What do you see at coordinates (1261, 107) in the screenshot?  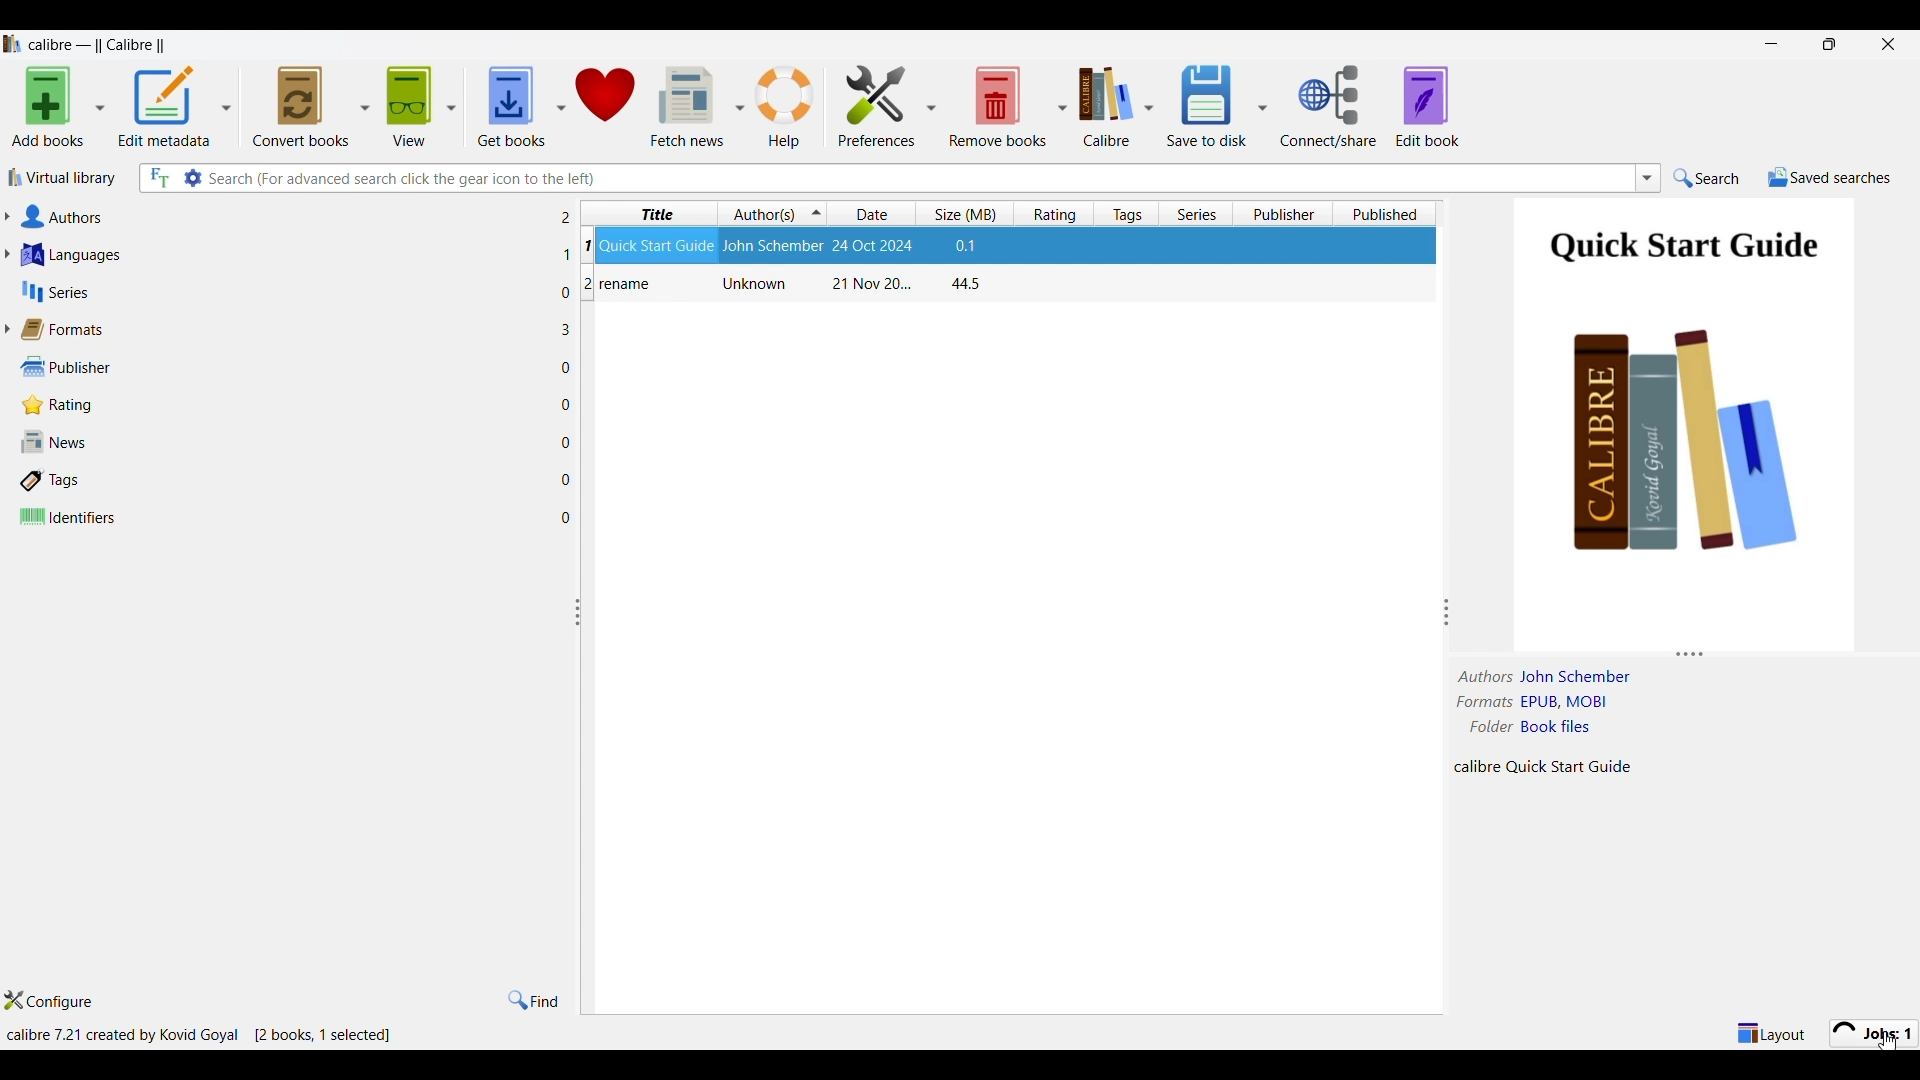 I see `Save options` at bounding box center [1261, 107].